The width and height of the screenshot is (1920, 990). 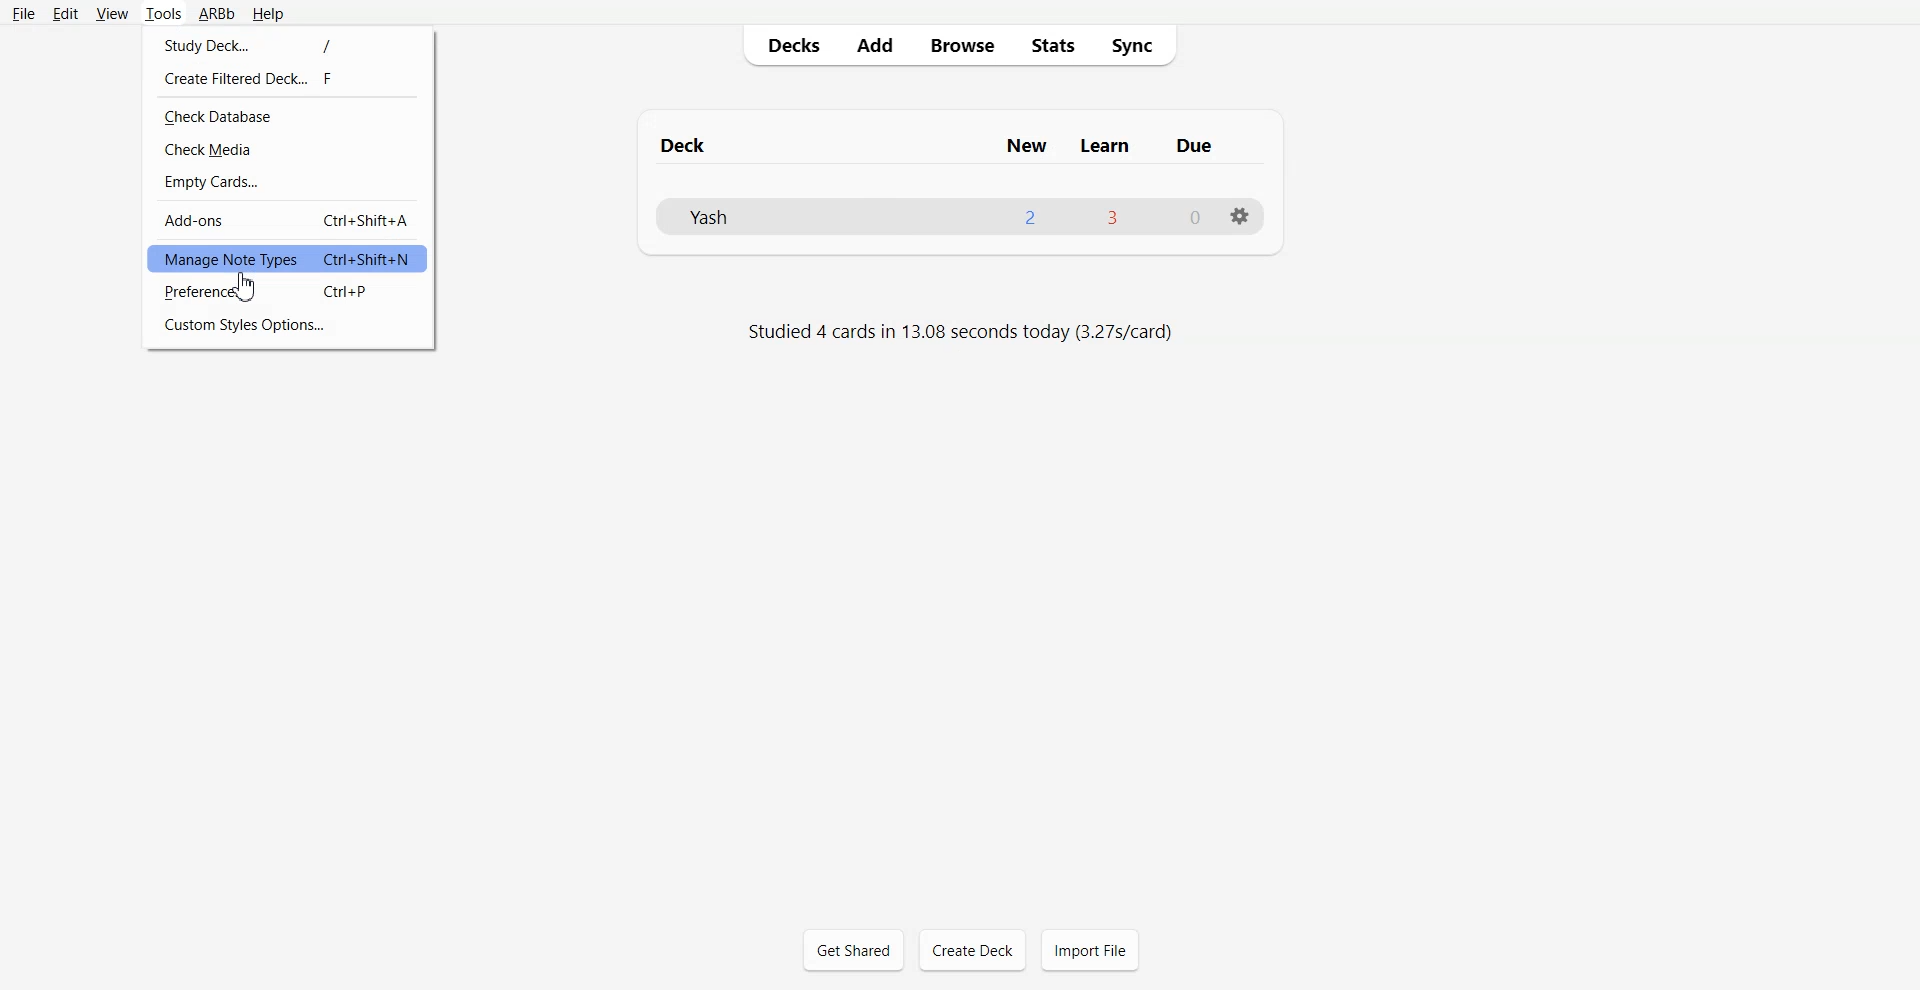 I want to click on Add, so click(x=874, y=45).